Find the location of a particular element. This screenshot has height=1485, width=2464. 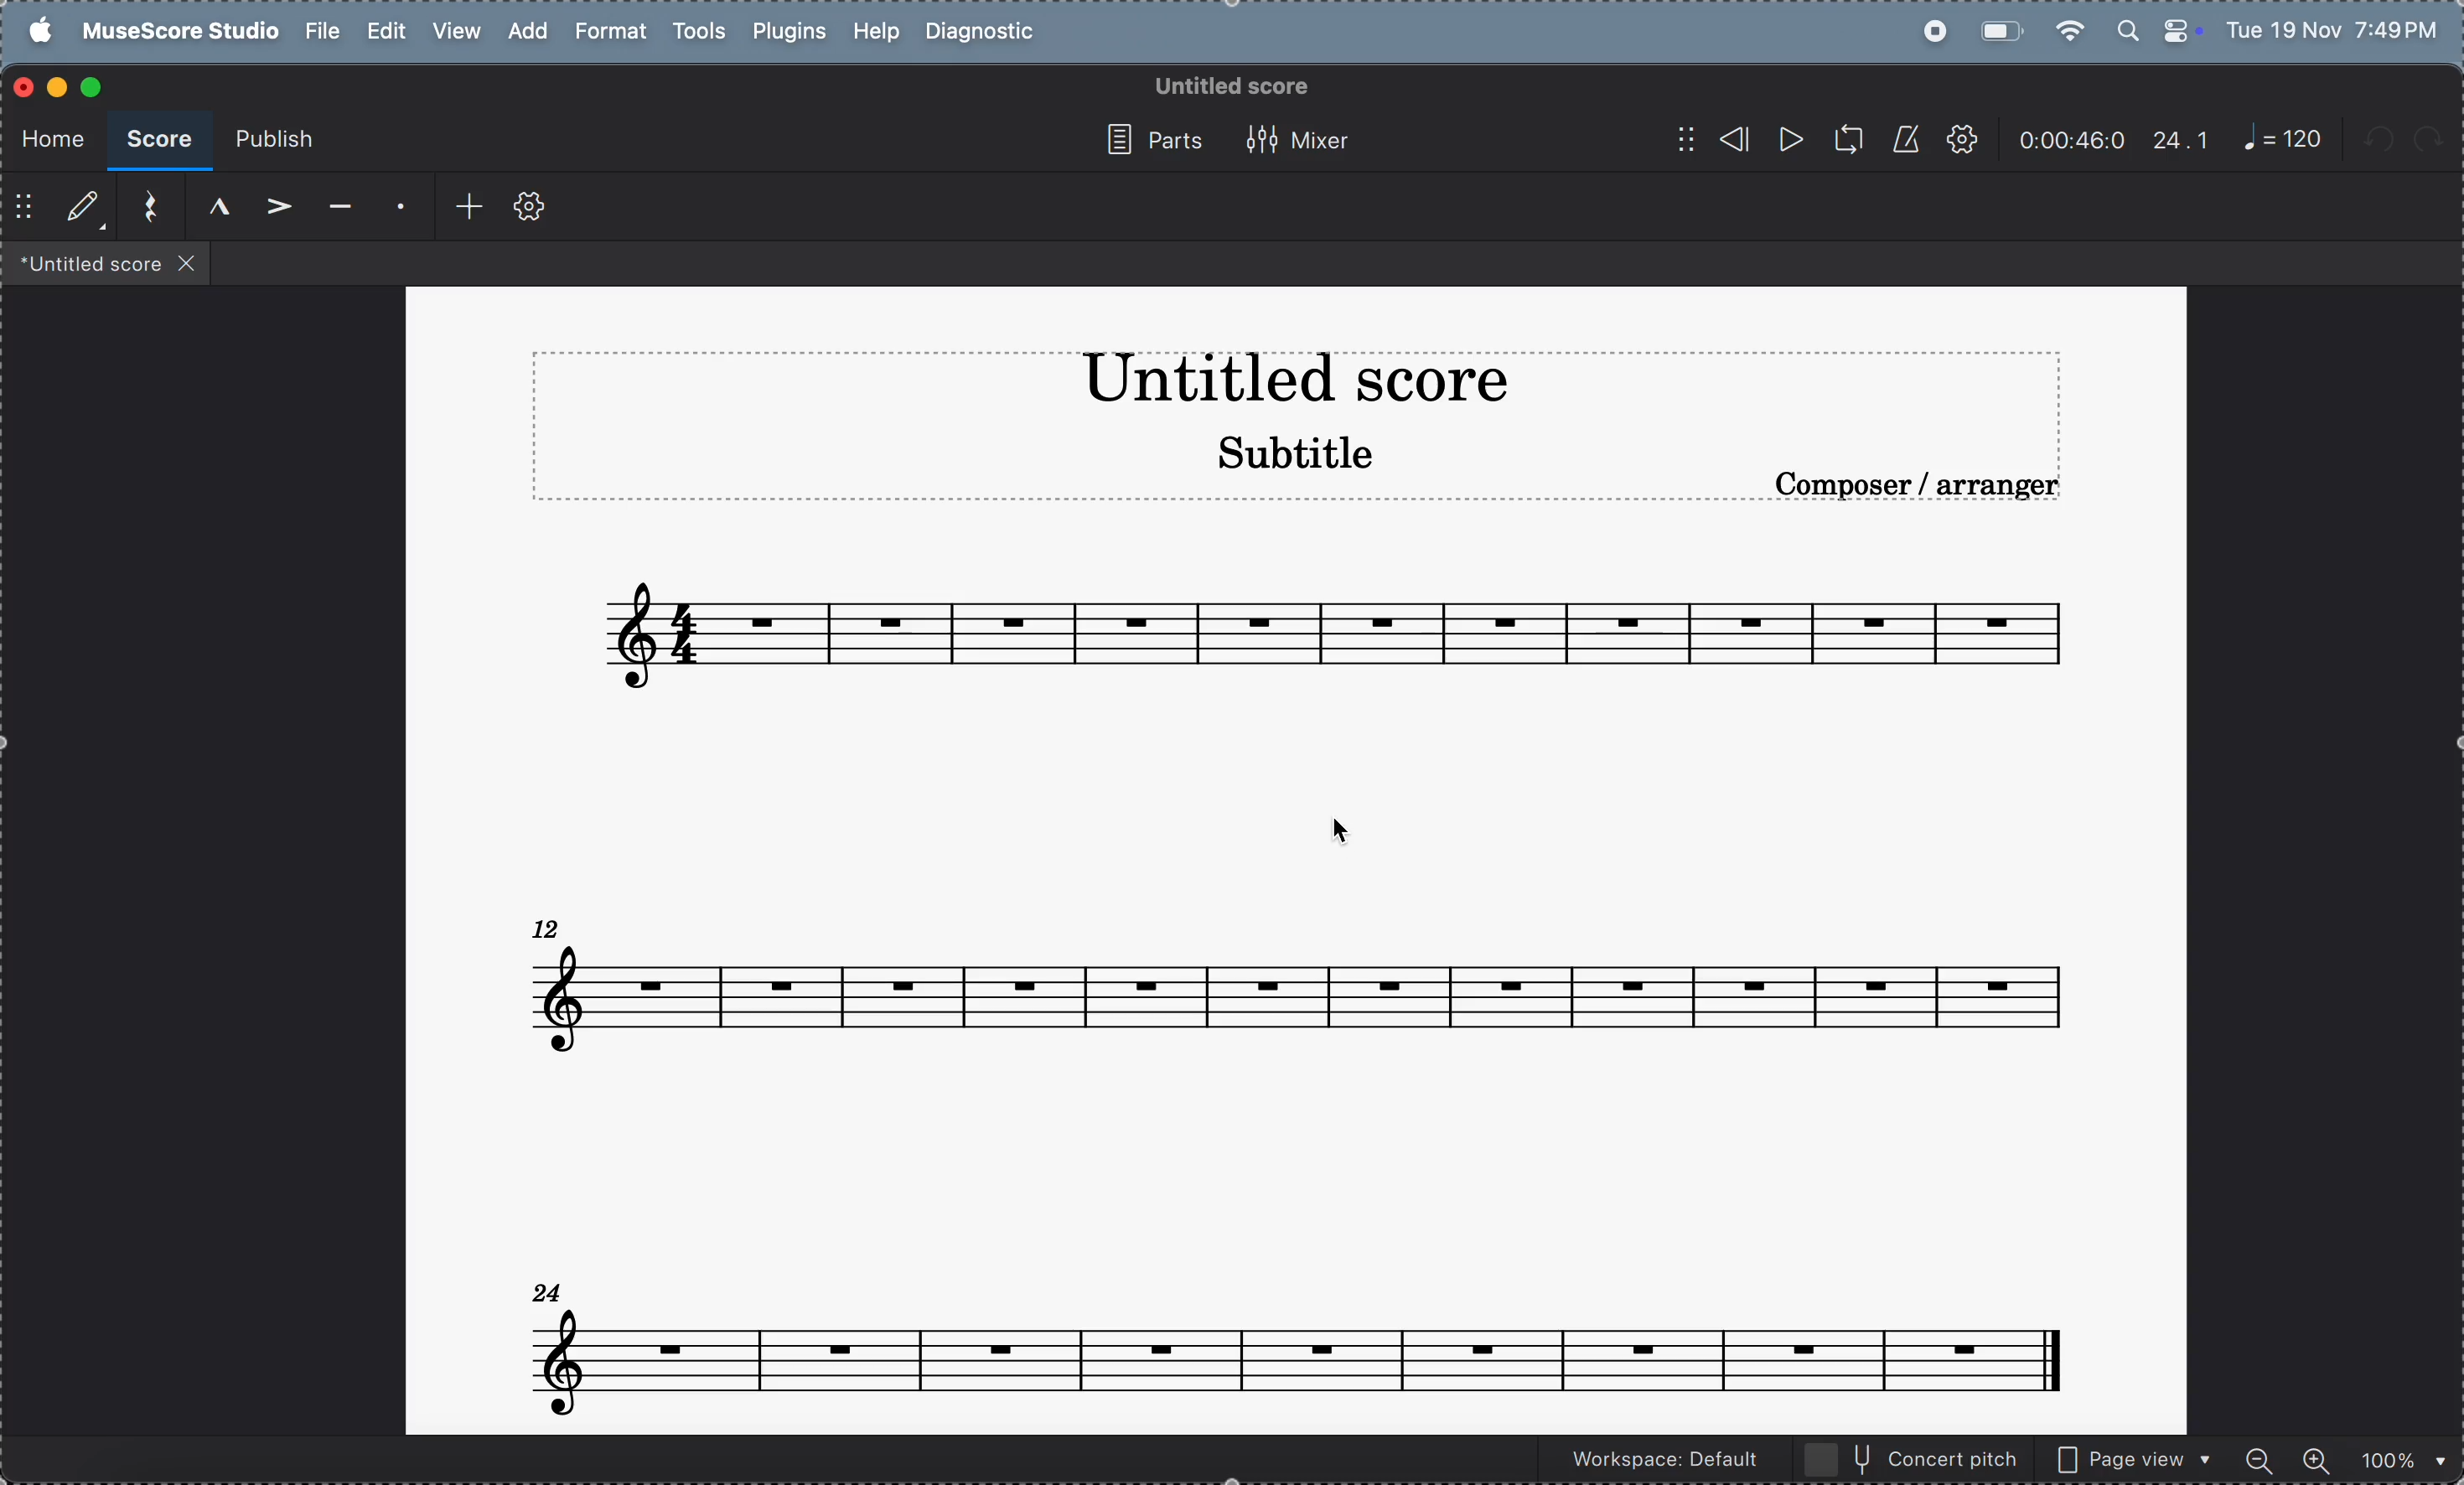

view is located at coordinates (455, 32).